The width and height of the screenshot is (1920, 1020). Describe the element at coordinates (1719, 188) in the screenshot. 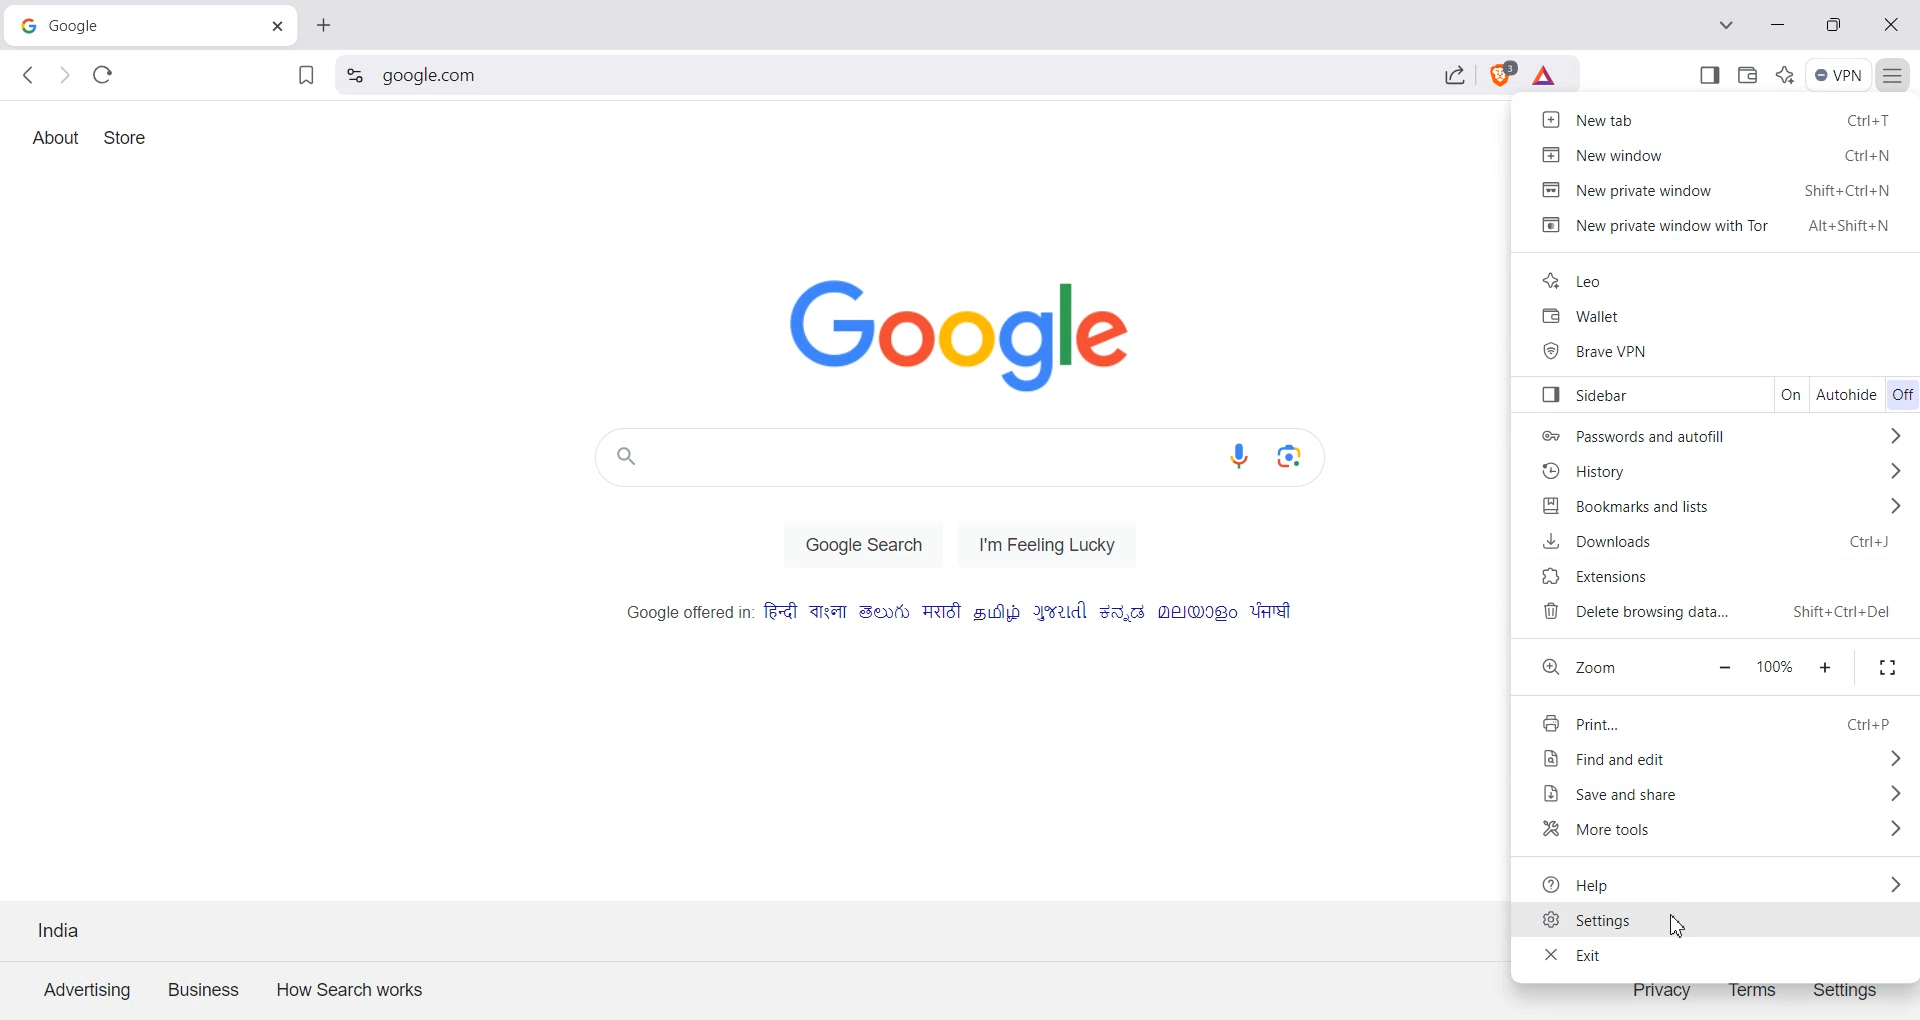

I see `New private window` at that location.